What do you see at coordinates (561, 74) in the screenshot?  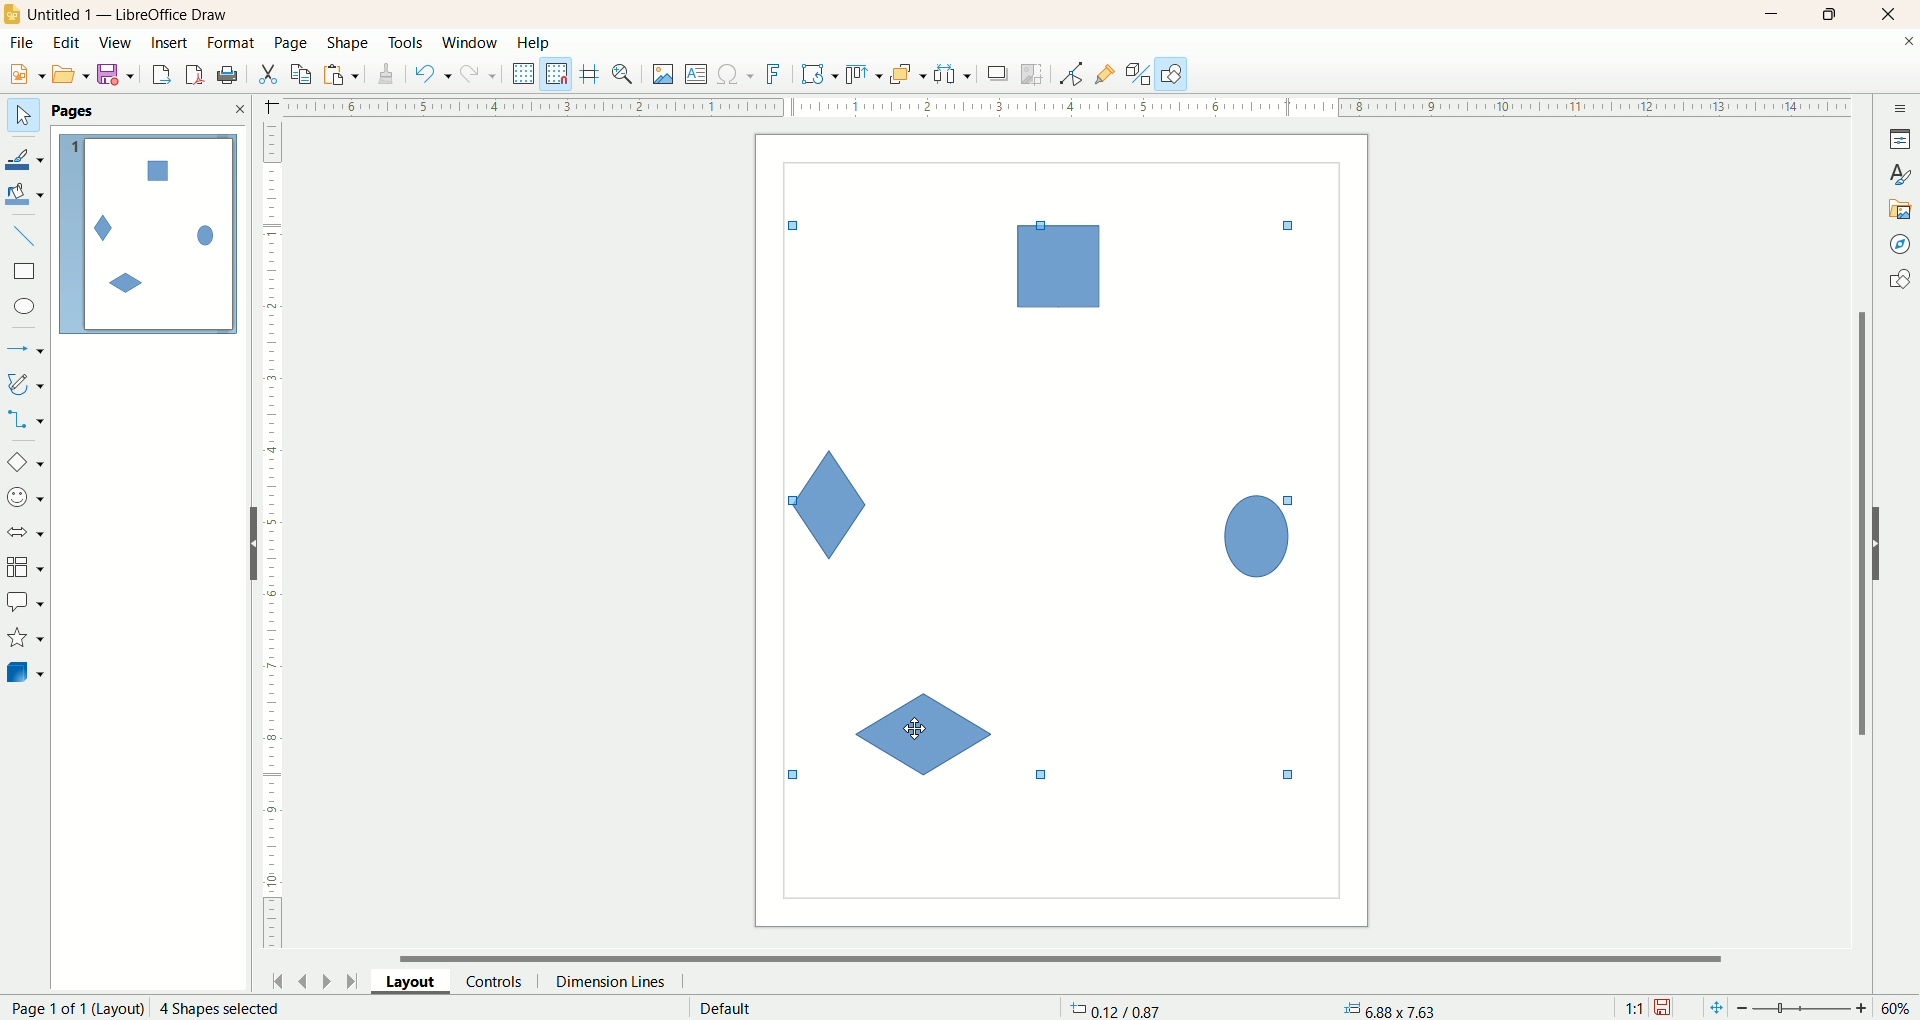 I see `snap to grid` at bounding box center [561, 74].